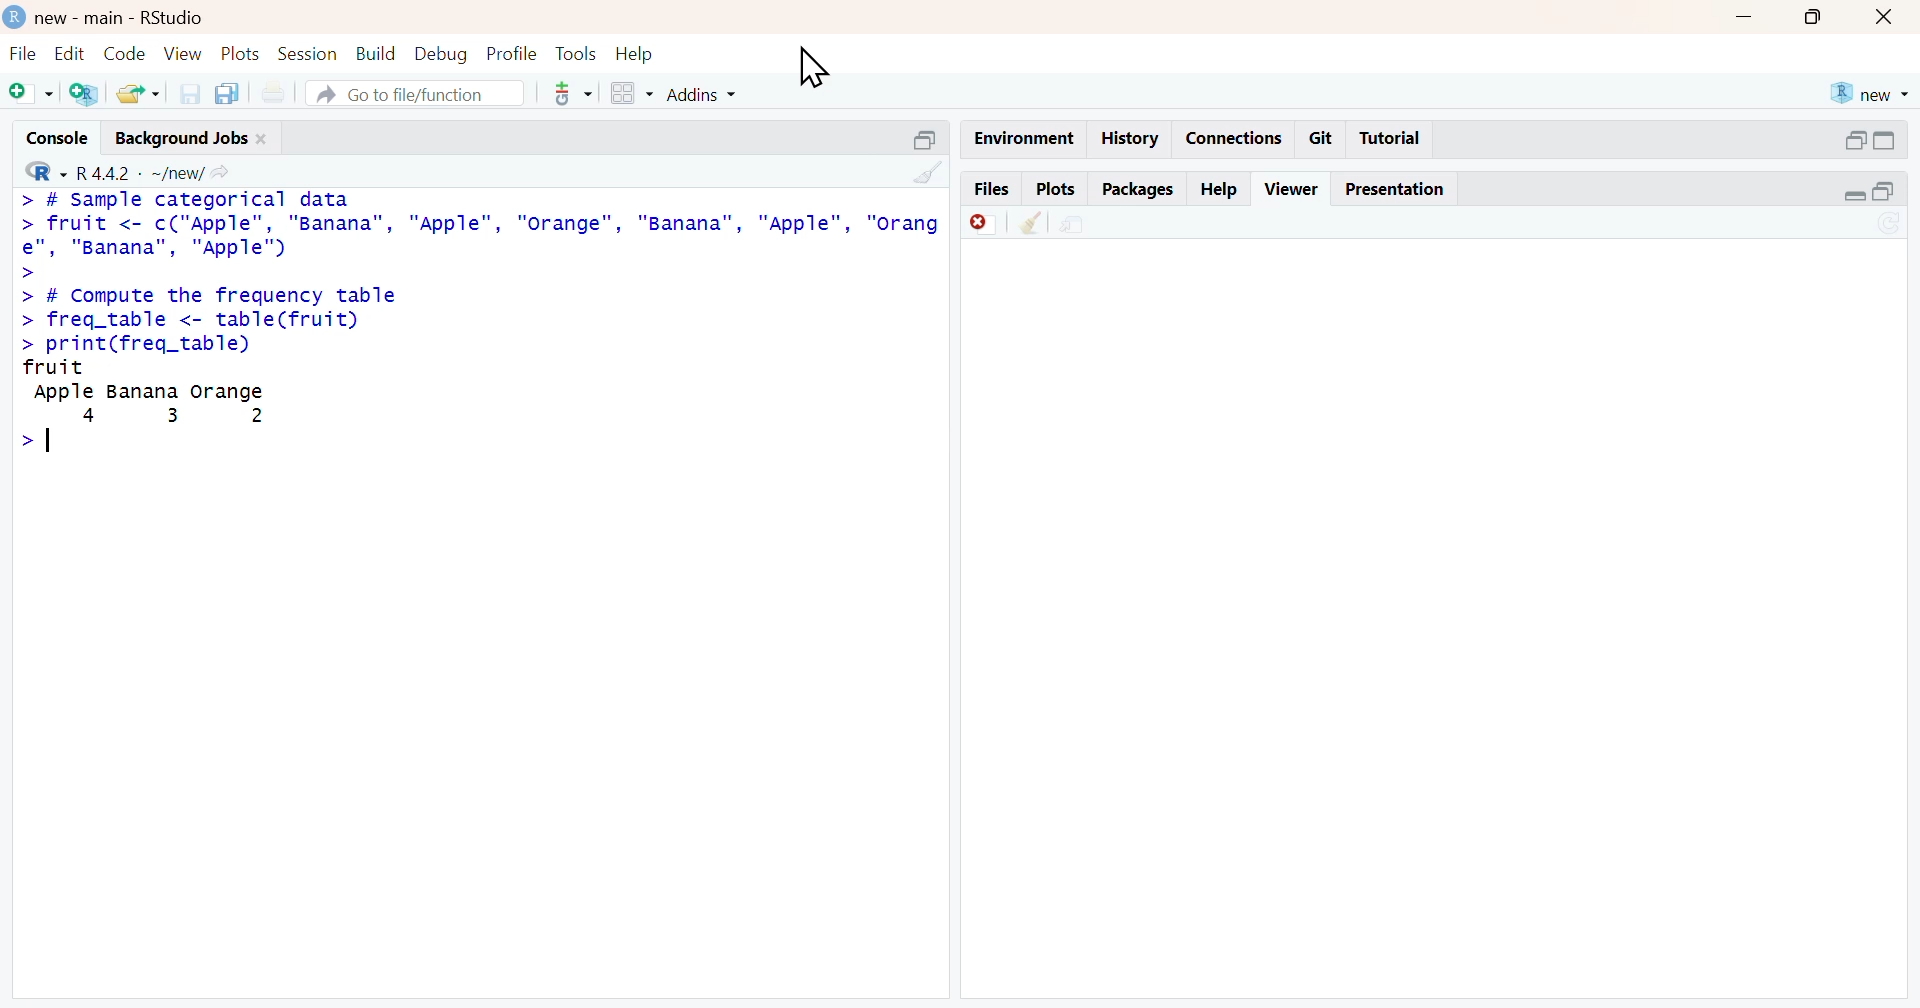  Describe the element at coordinates (230, 94) in the screenshot. I see `save all open documents` at that location.